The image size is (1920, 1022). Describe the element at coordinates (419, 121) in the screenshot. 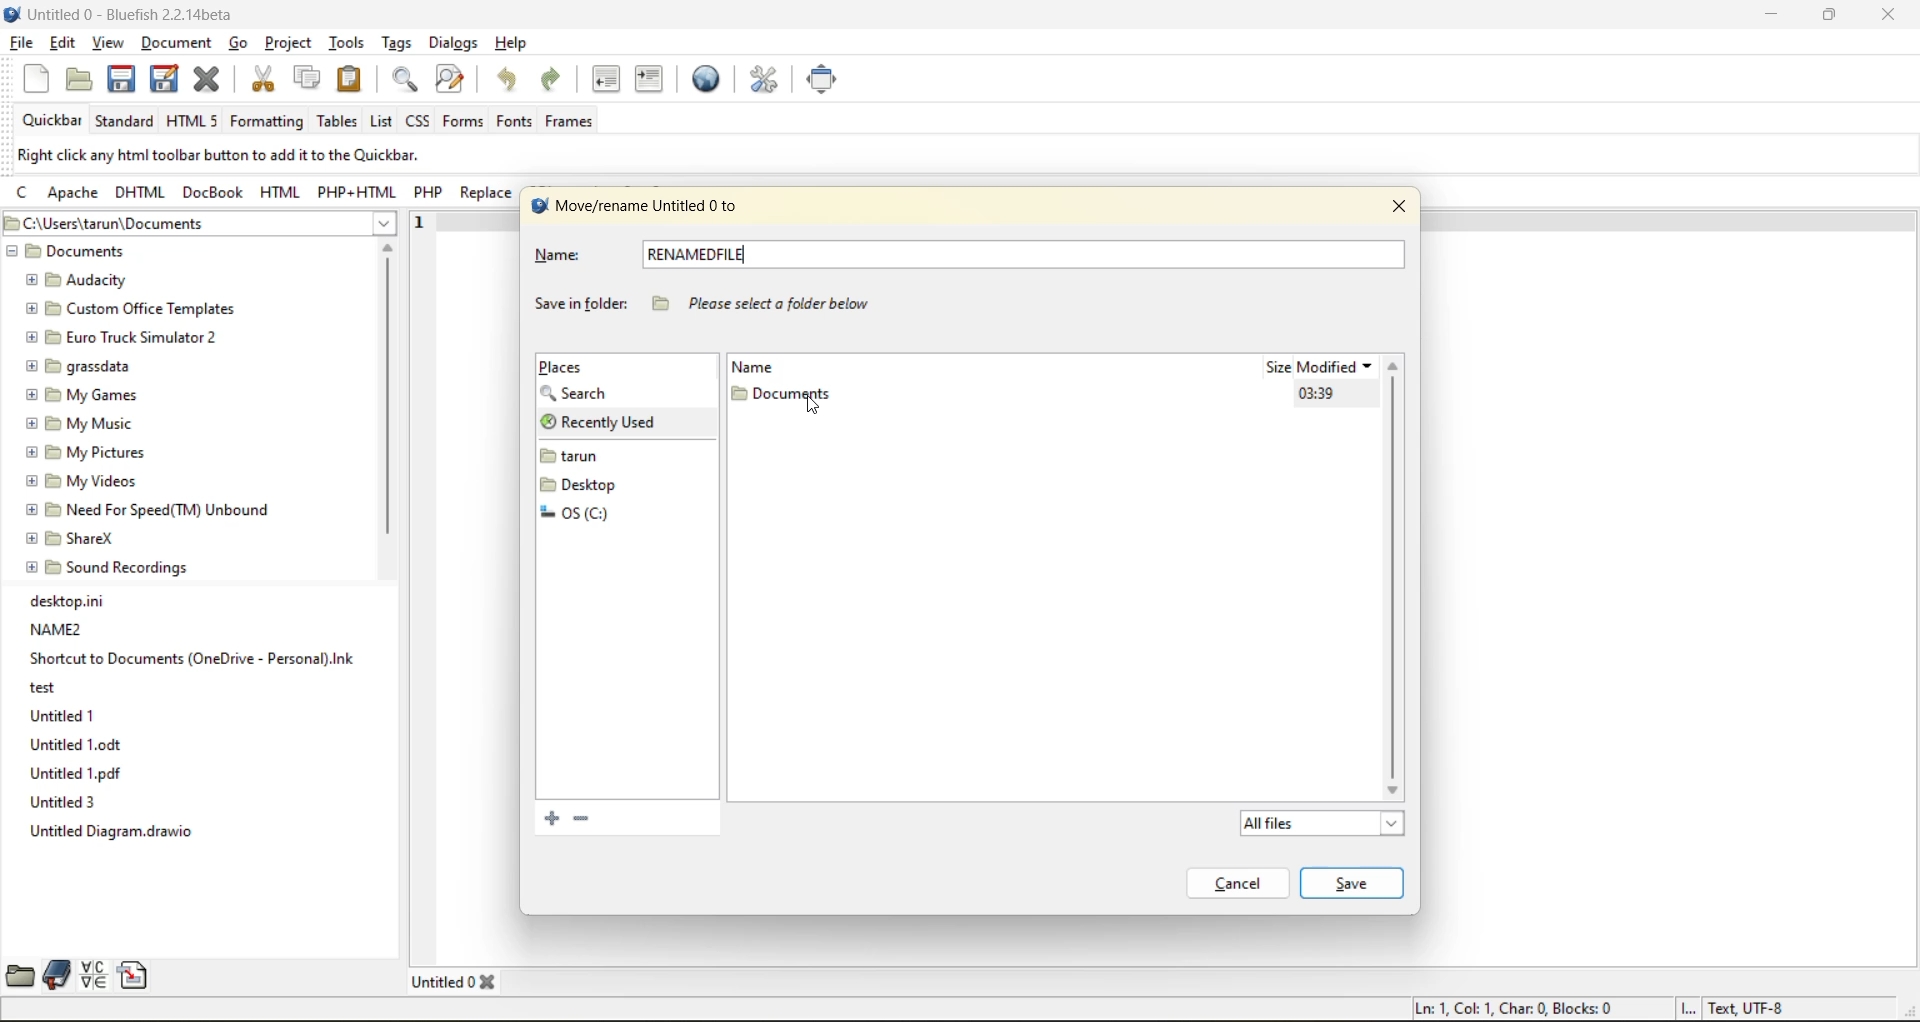

I see `css` at that location.